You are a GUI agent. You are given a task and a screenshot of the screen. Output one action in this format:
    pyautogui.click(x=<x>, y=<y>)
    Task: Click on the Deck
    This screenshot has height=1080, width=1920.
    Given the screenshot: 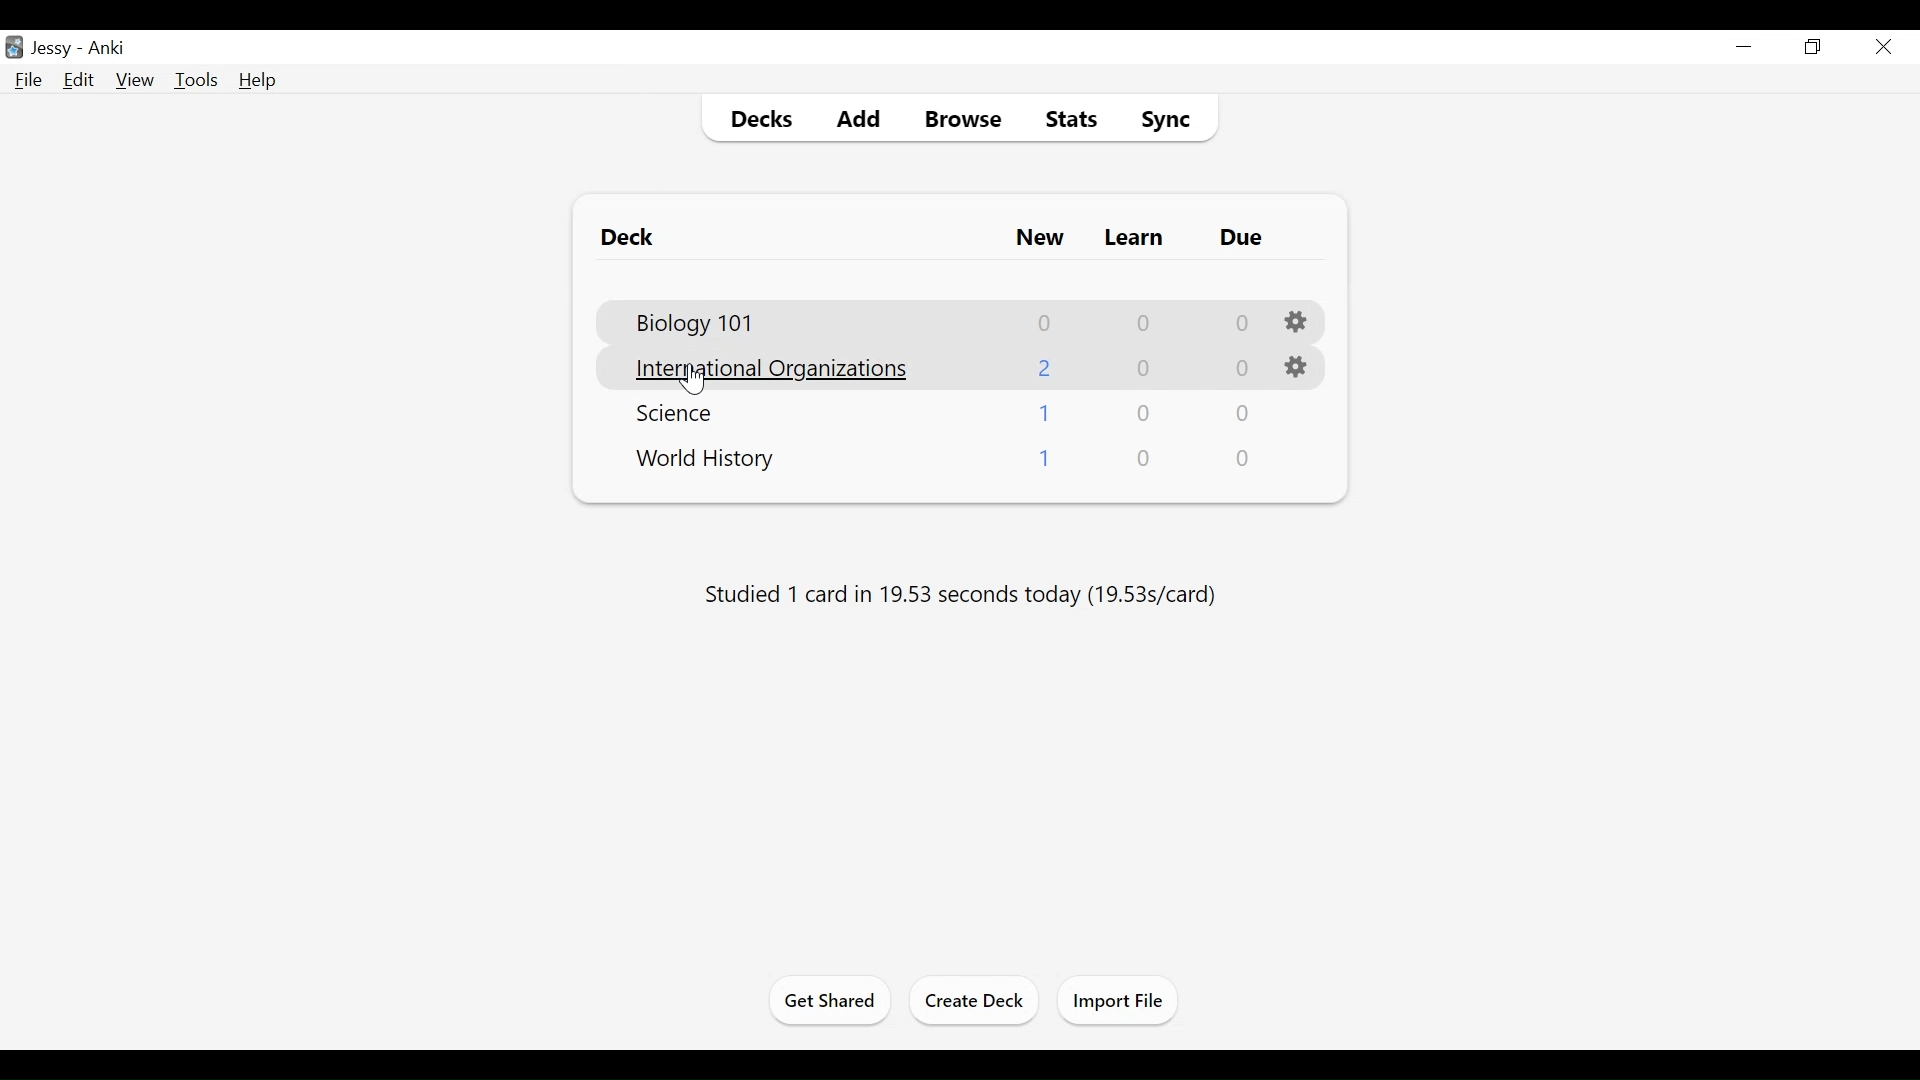 What is the action you would take?
    pyautogui.click(x=627, y=236)
    